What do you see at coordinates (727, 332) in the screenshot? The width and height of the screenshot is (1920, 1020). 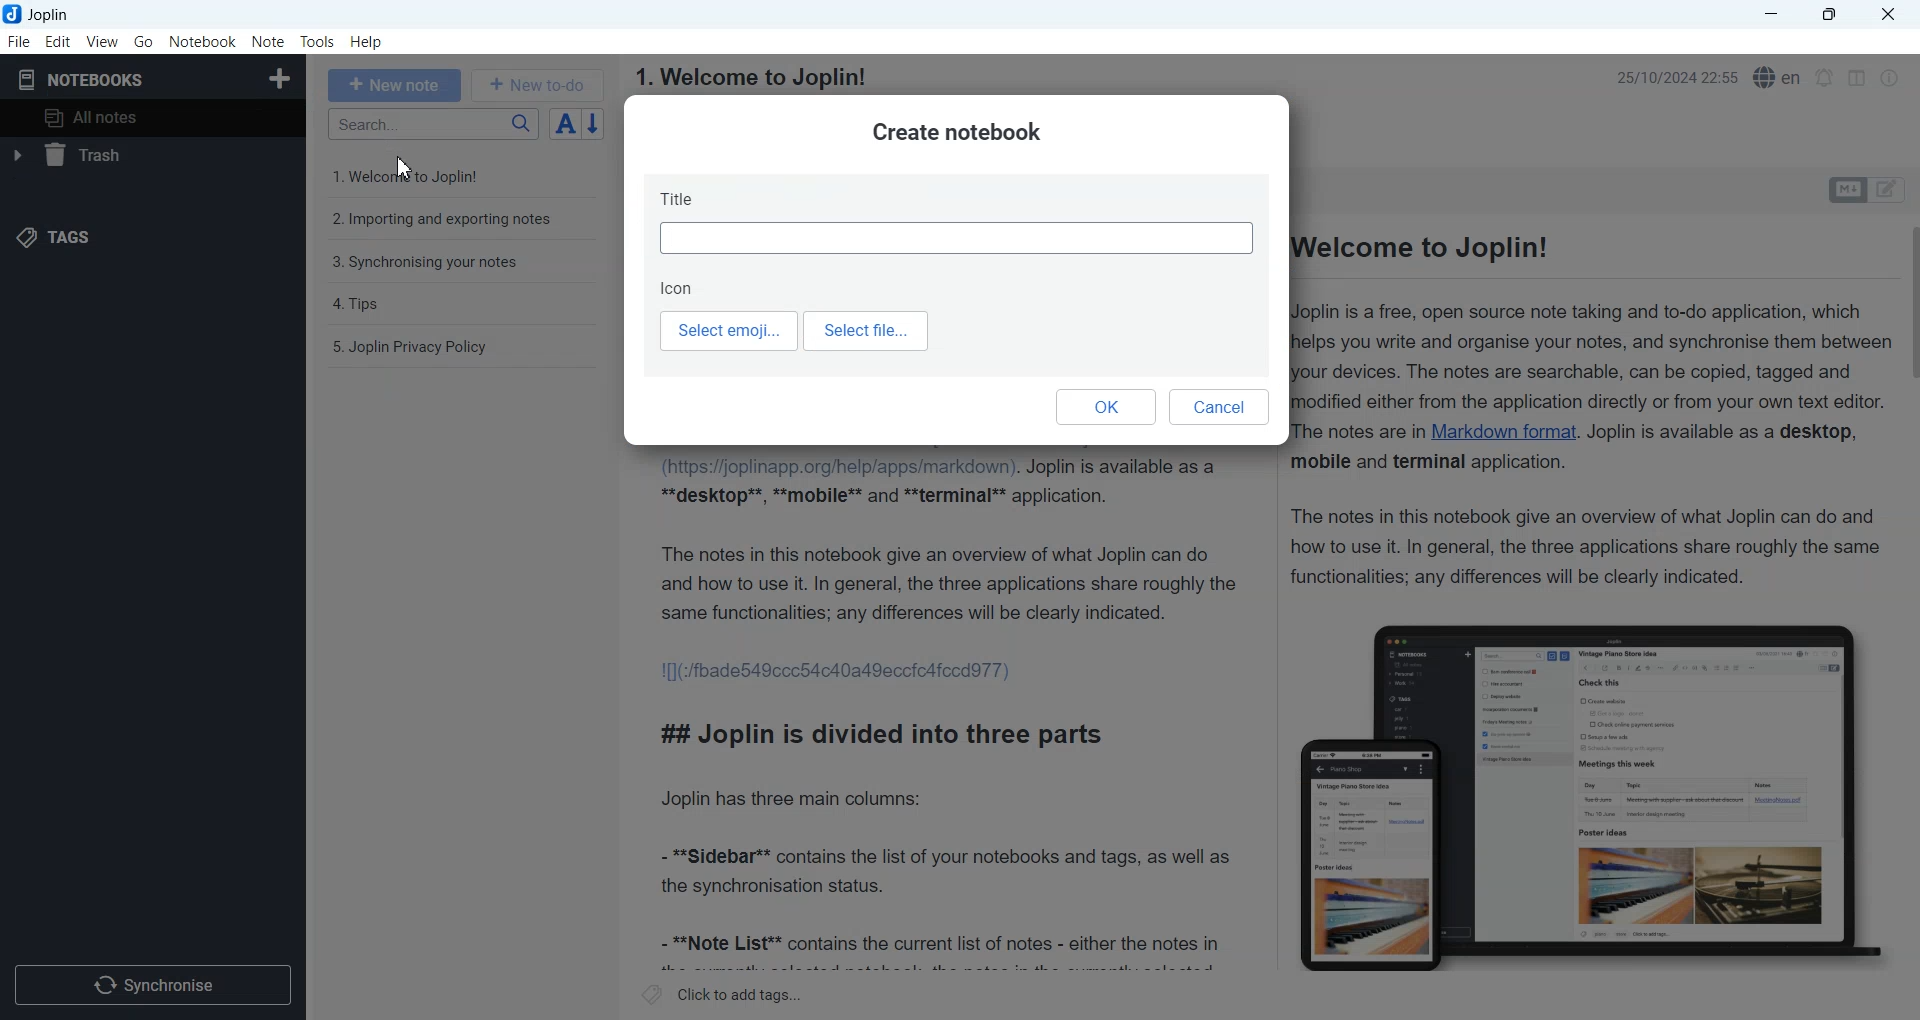 I see `Select emoji...` at bounding box center [727, 332].